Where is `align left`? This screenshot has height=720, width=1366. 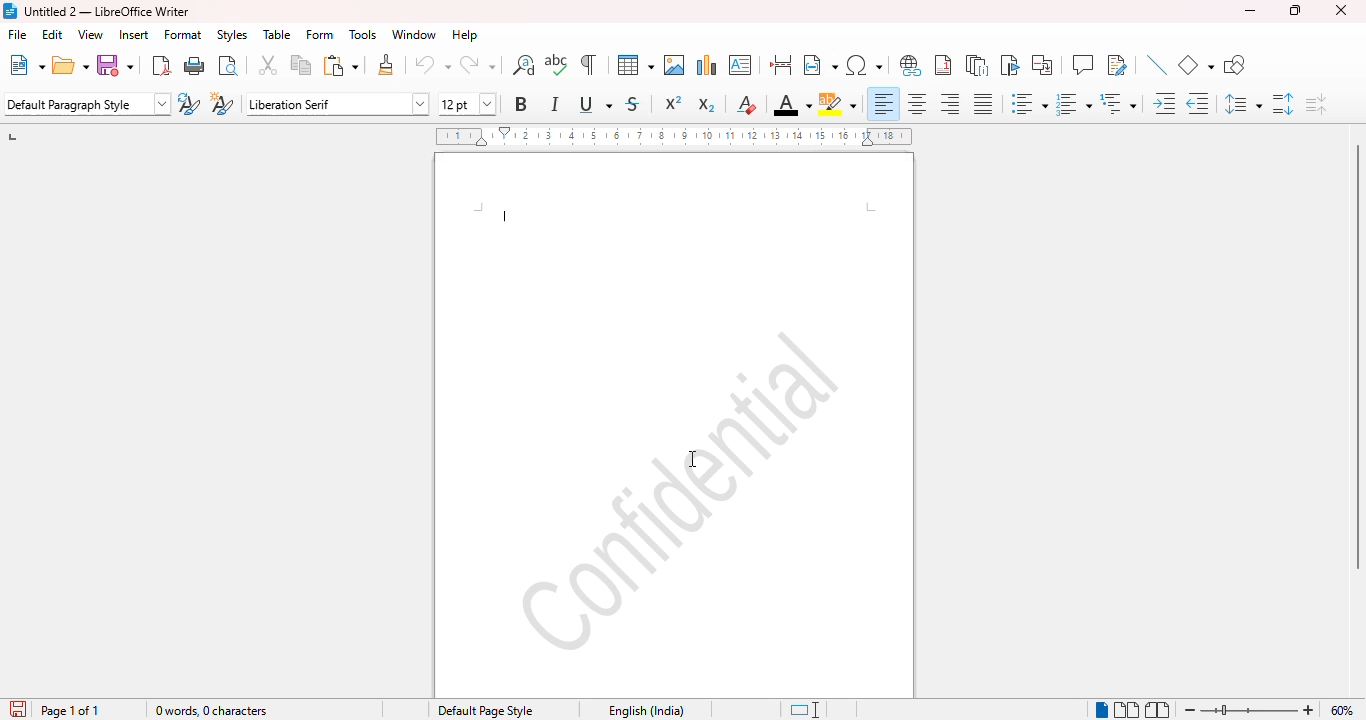 align left is located at coordinates (884, 103).